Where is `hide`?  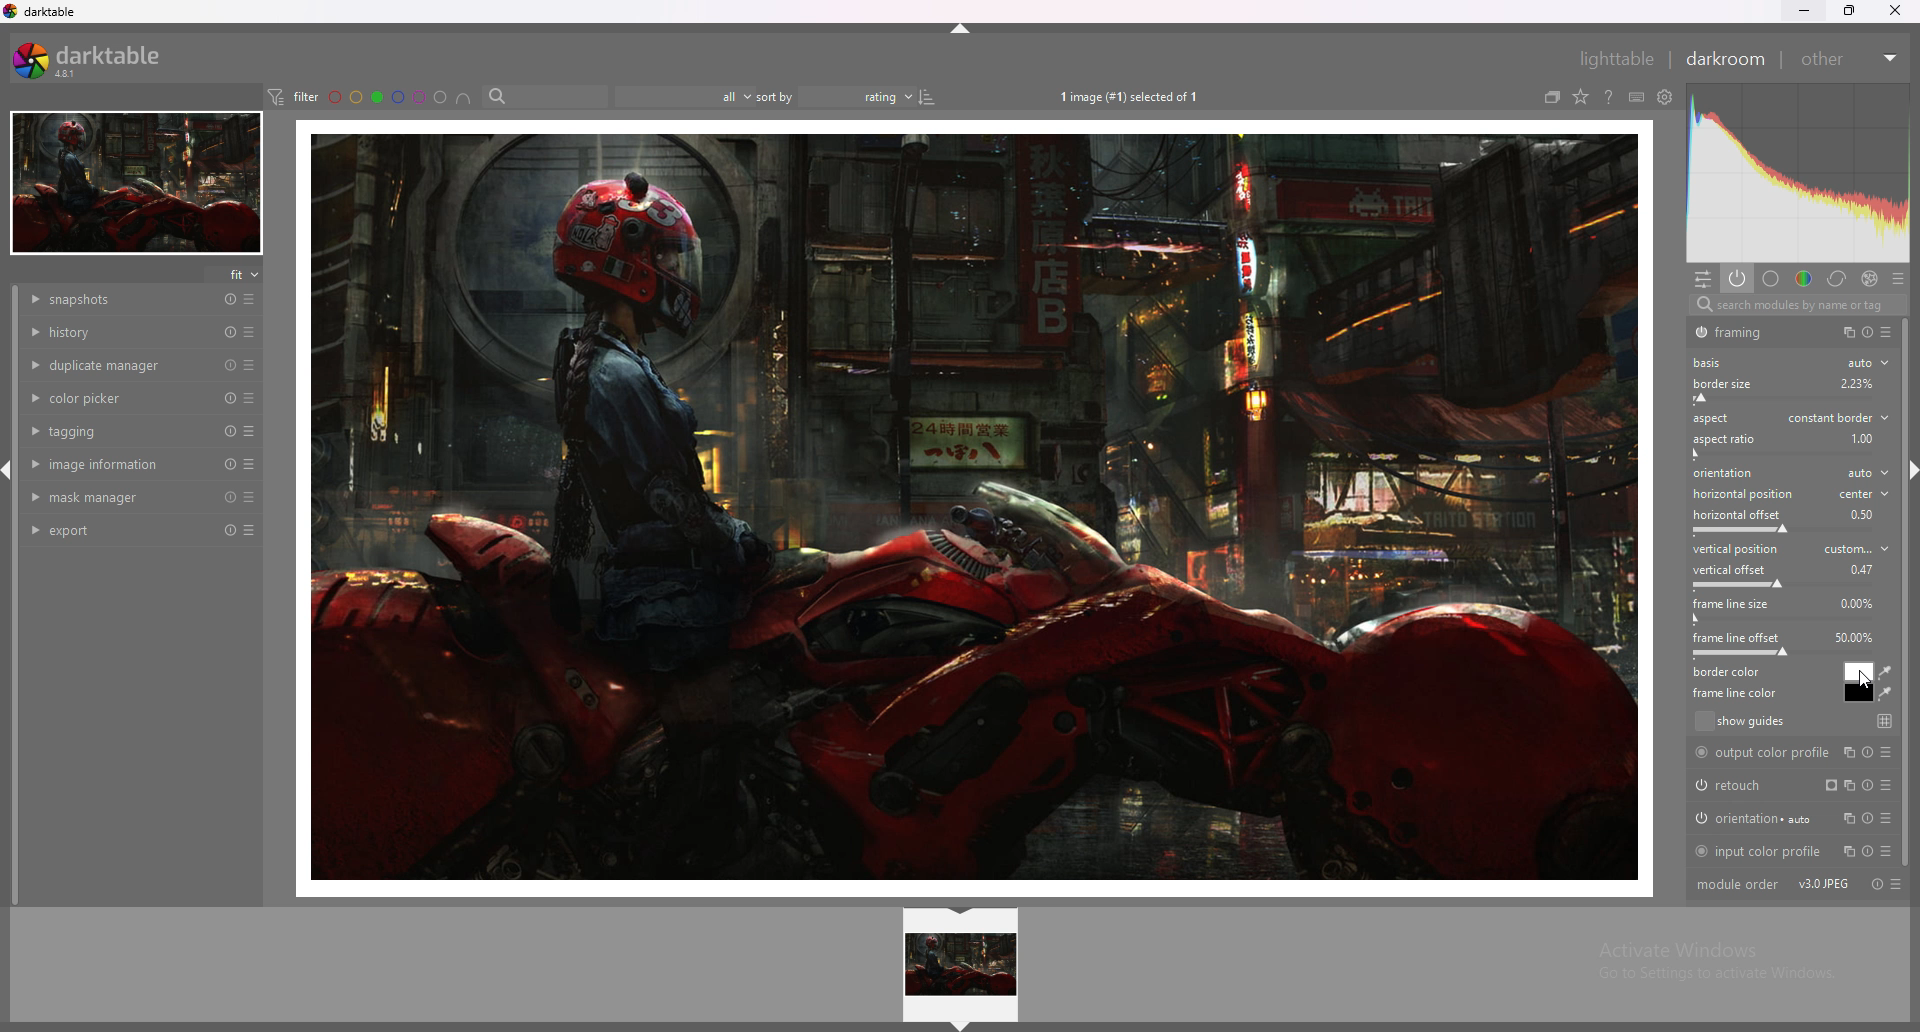 hide is located at coordinates (963, 913).